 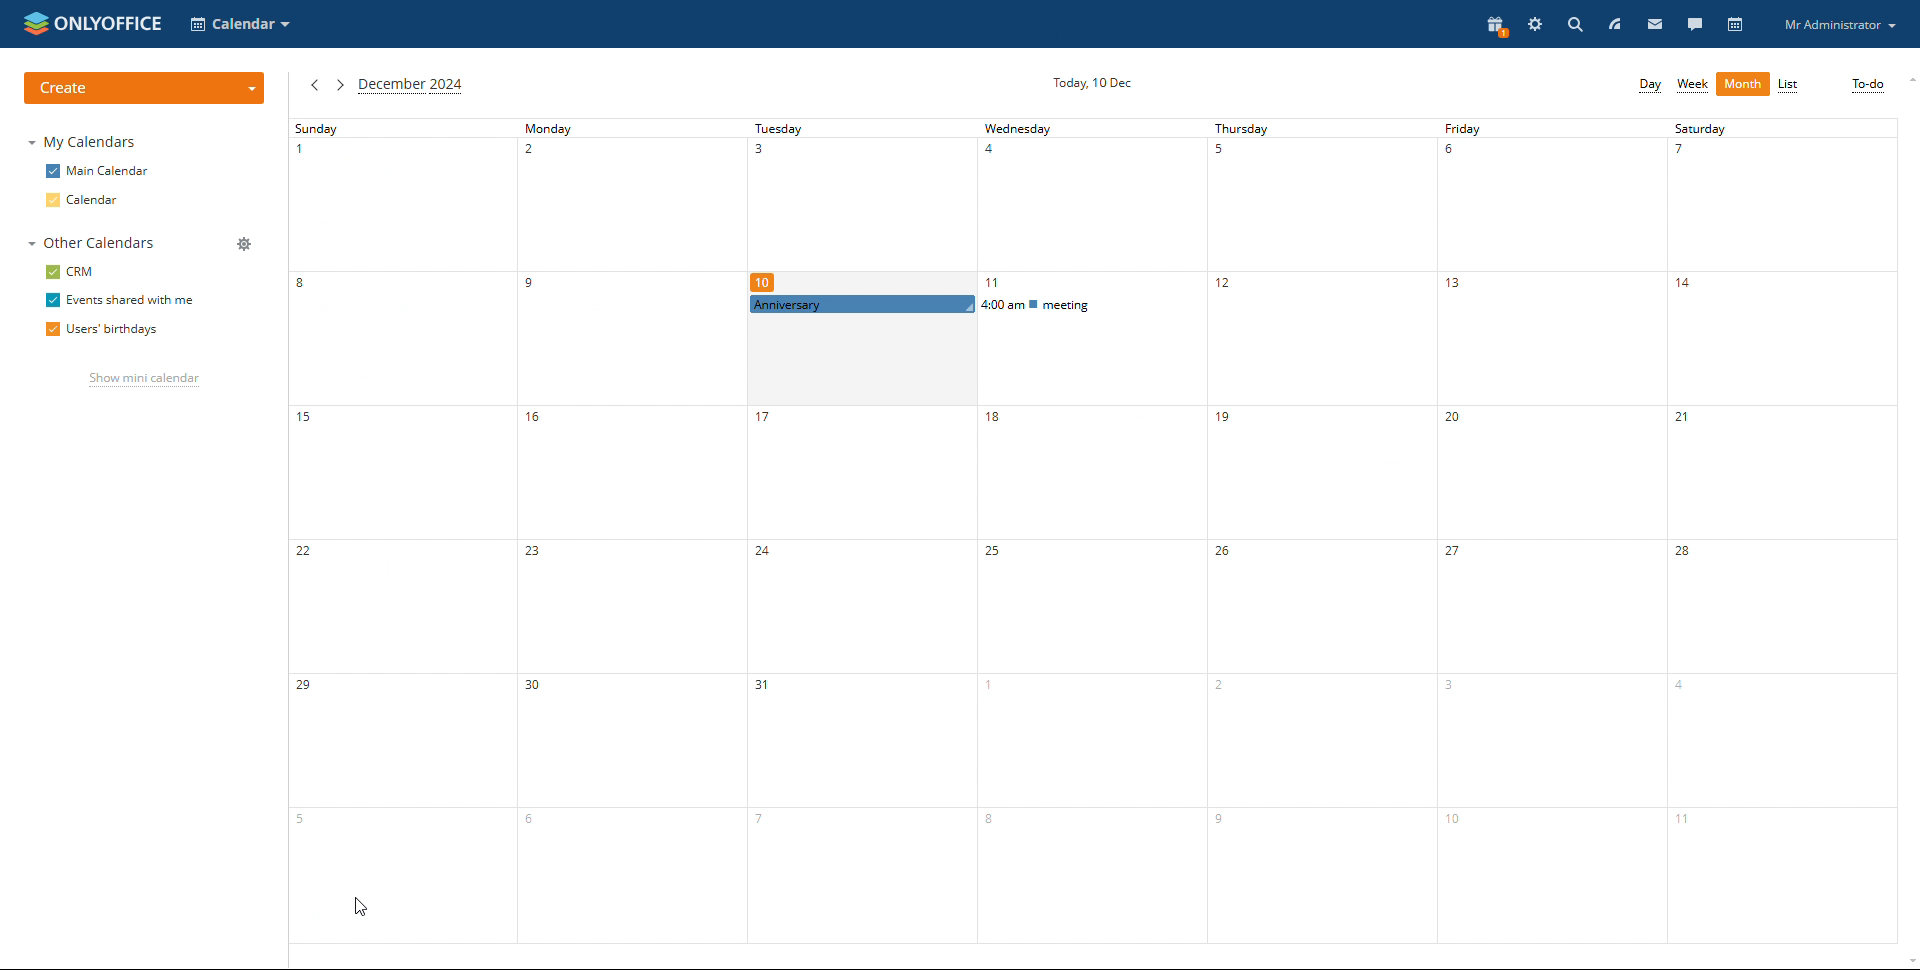 I want to click on day view, so click(x=1649, y=85).